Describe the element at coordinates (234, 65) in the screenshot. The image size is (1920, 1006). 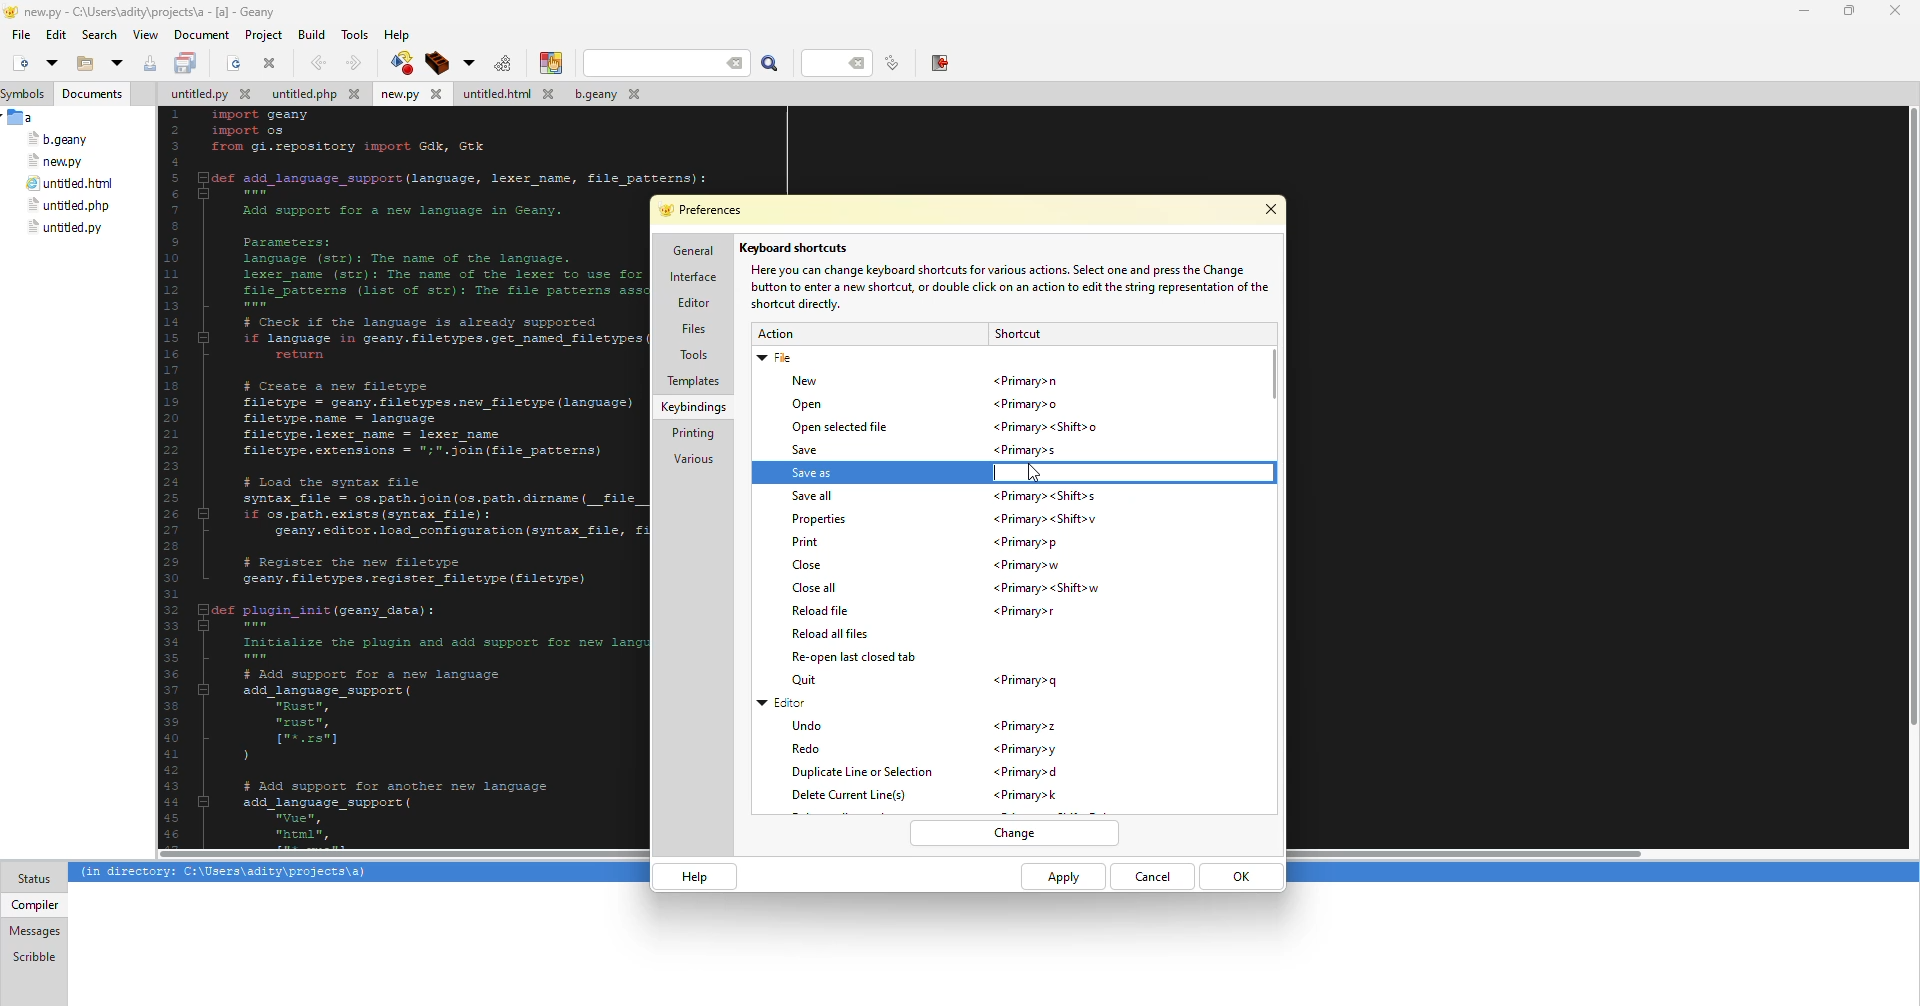
I see `open` at that location.